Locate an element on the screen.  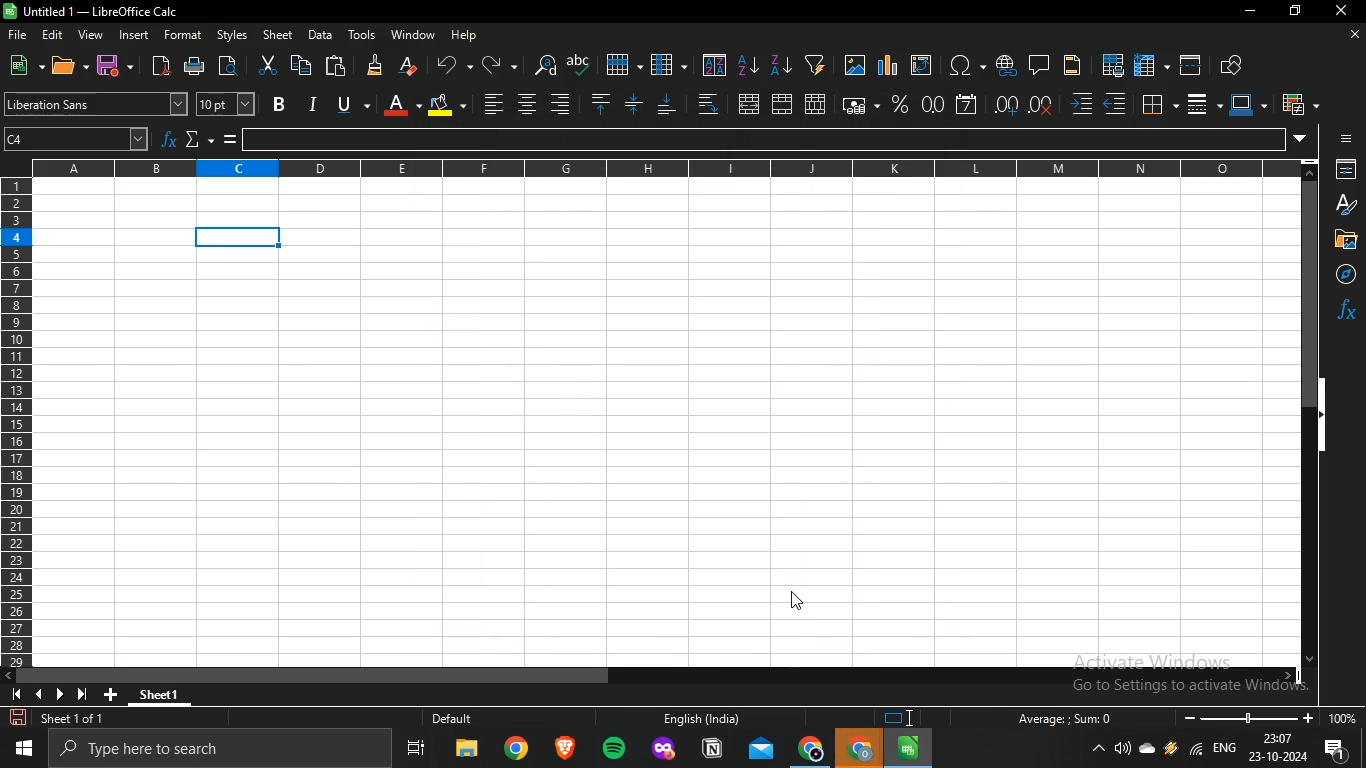
google chrome is located at coordinates (860, 749).